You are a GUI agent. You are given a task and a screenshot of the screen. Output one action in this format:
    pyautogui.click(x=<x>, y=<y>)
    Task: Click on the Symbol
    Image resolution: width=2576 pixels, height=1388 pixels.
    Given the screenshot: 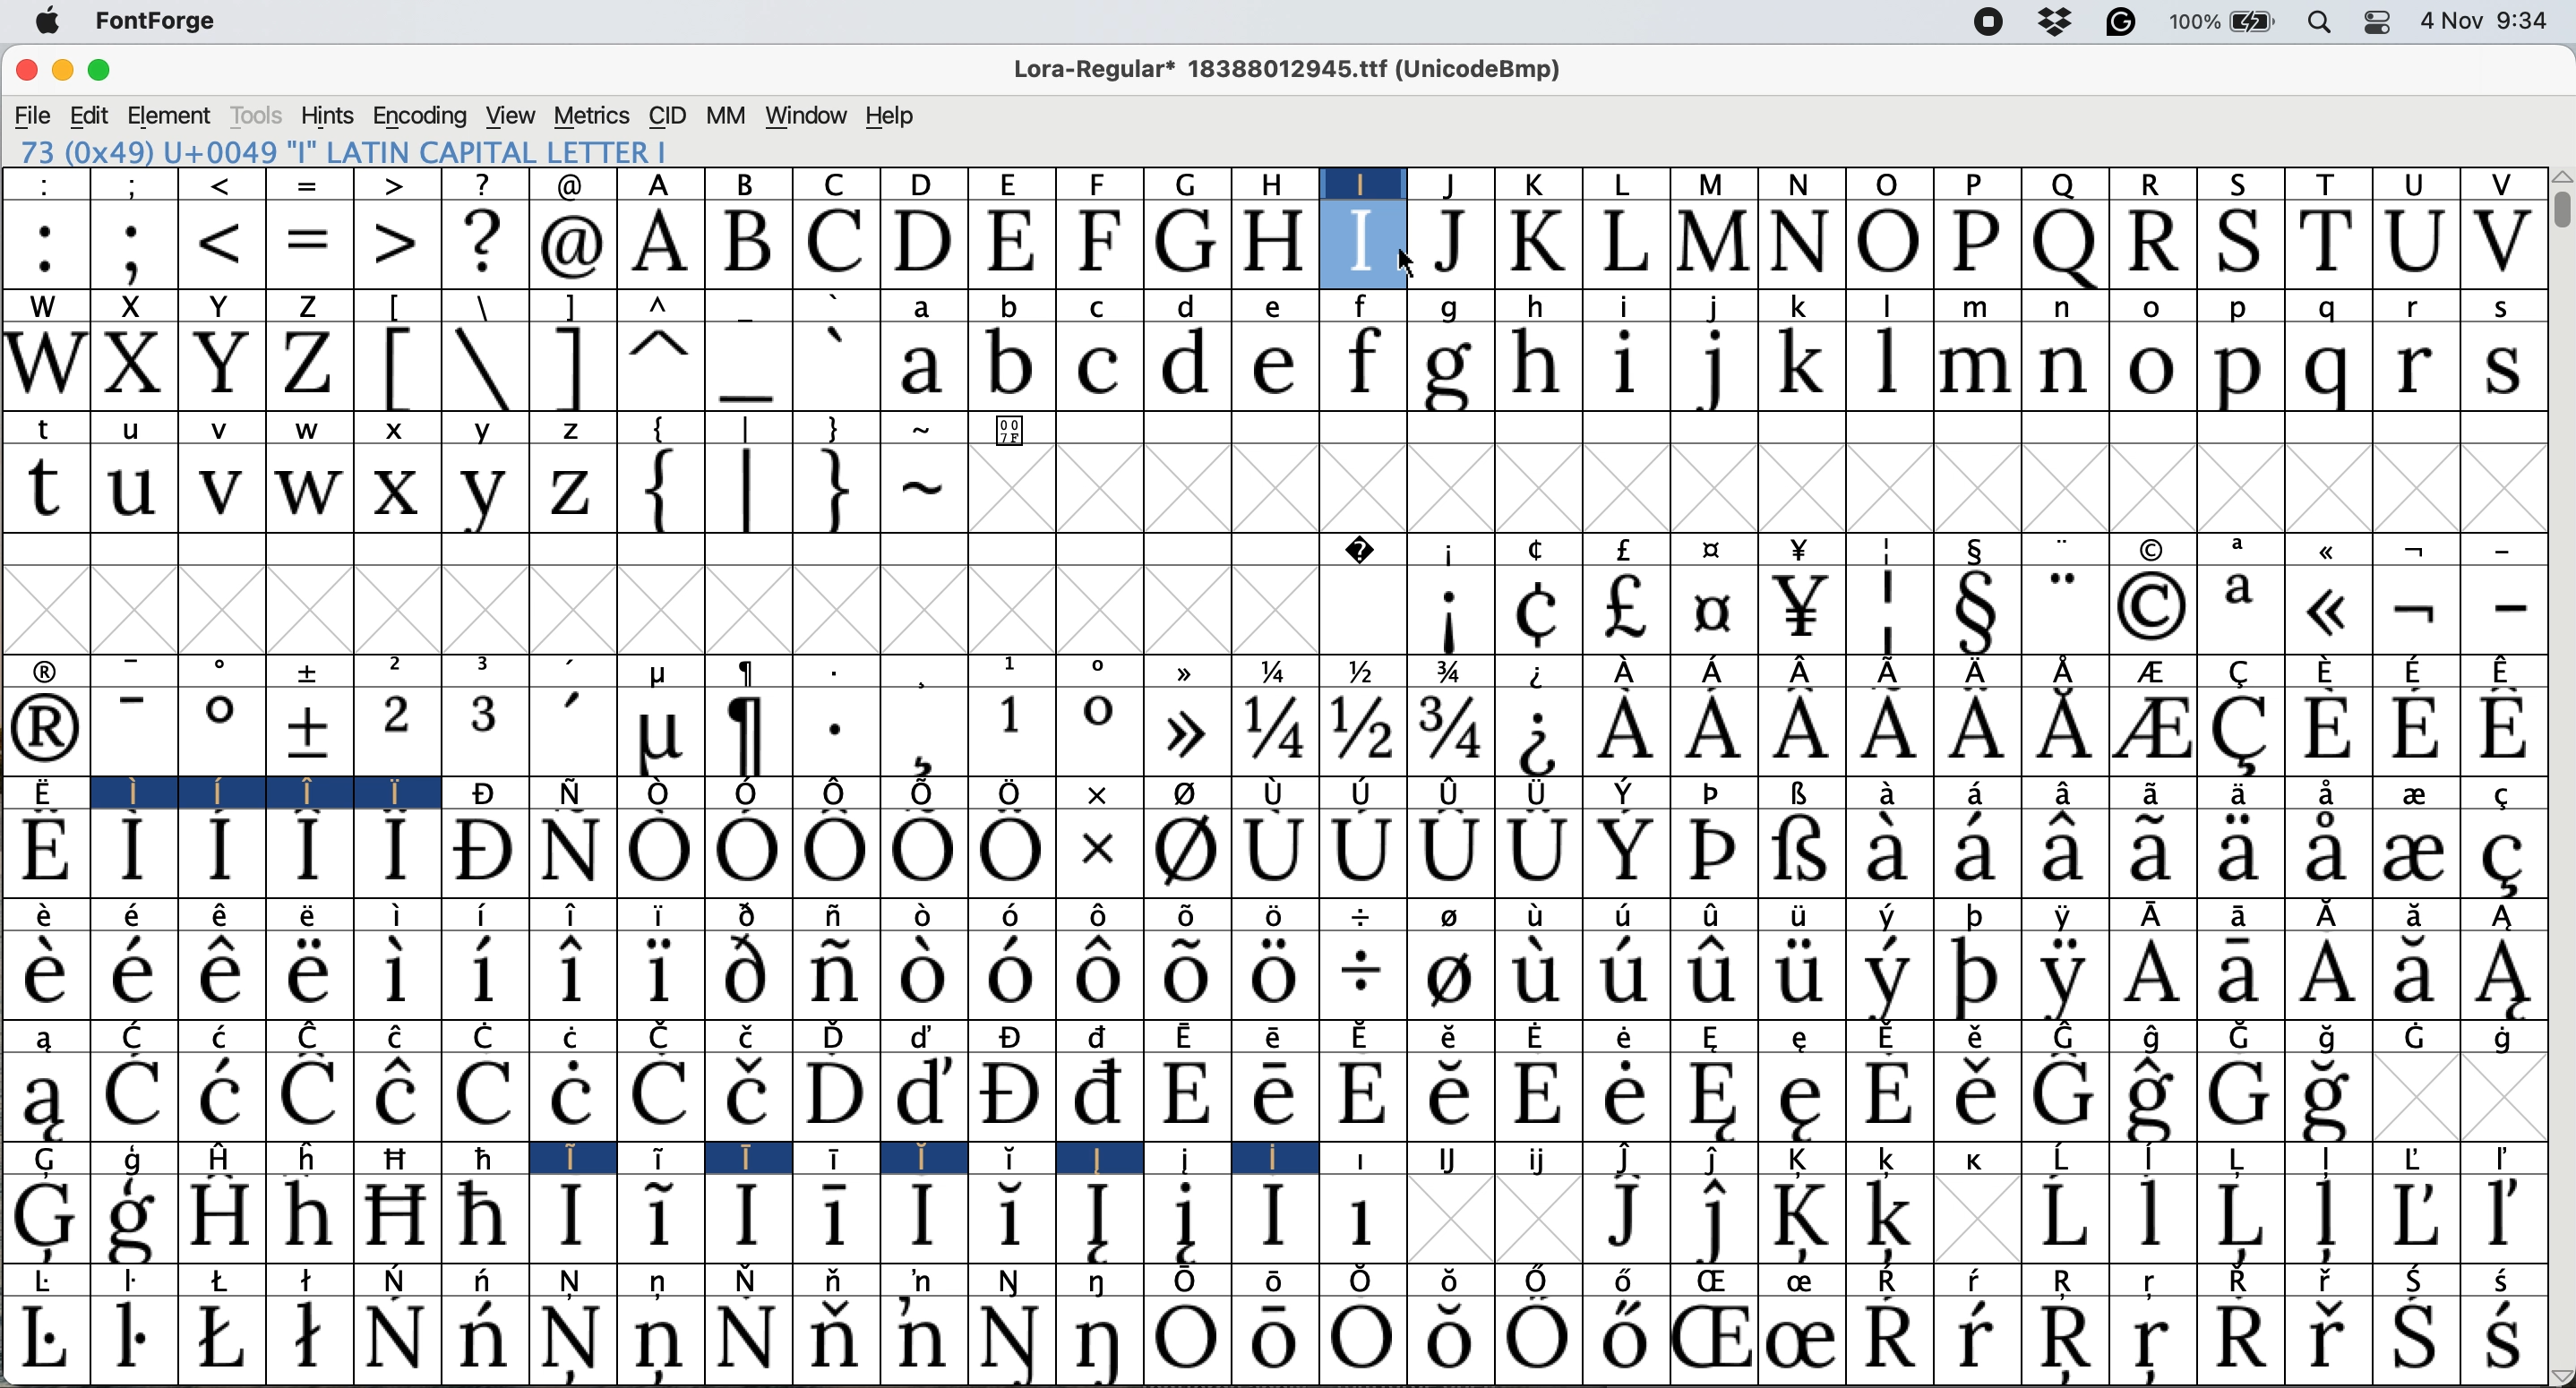 What is the action you would take?
    pyautogui.click(x=1536, y=612)
    